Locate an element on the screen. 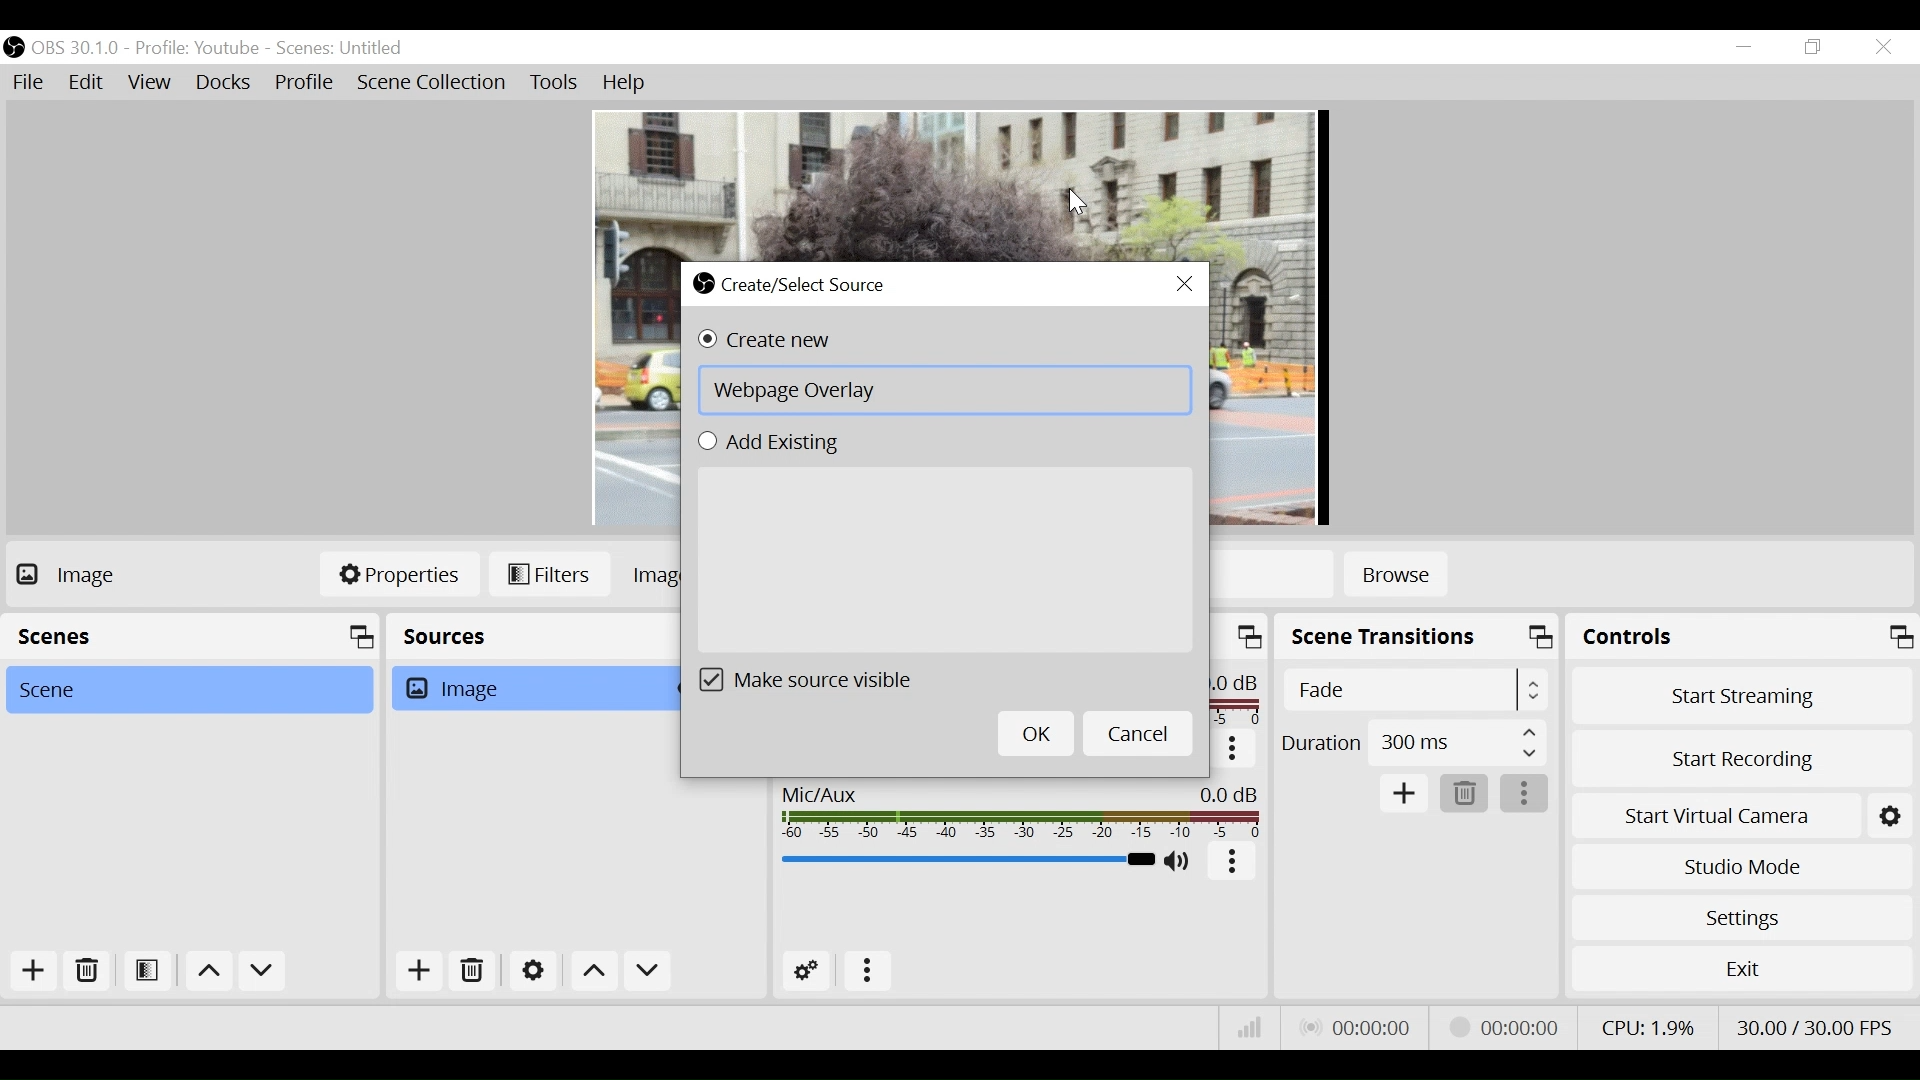 This screenshot has width=1920, height=1080. View is located at coordinates (149, 85).